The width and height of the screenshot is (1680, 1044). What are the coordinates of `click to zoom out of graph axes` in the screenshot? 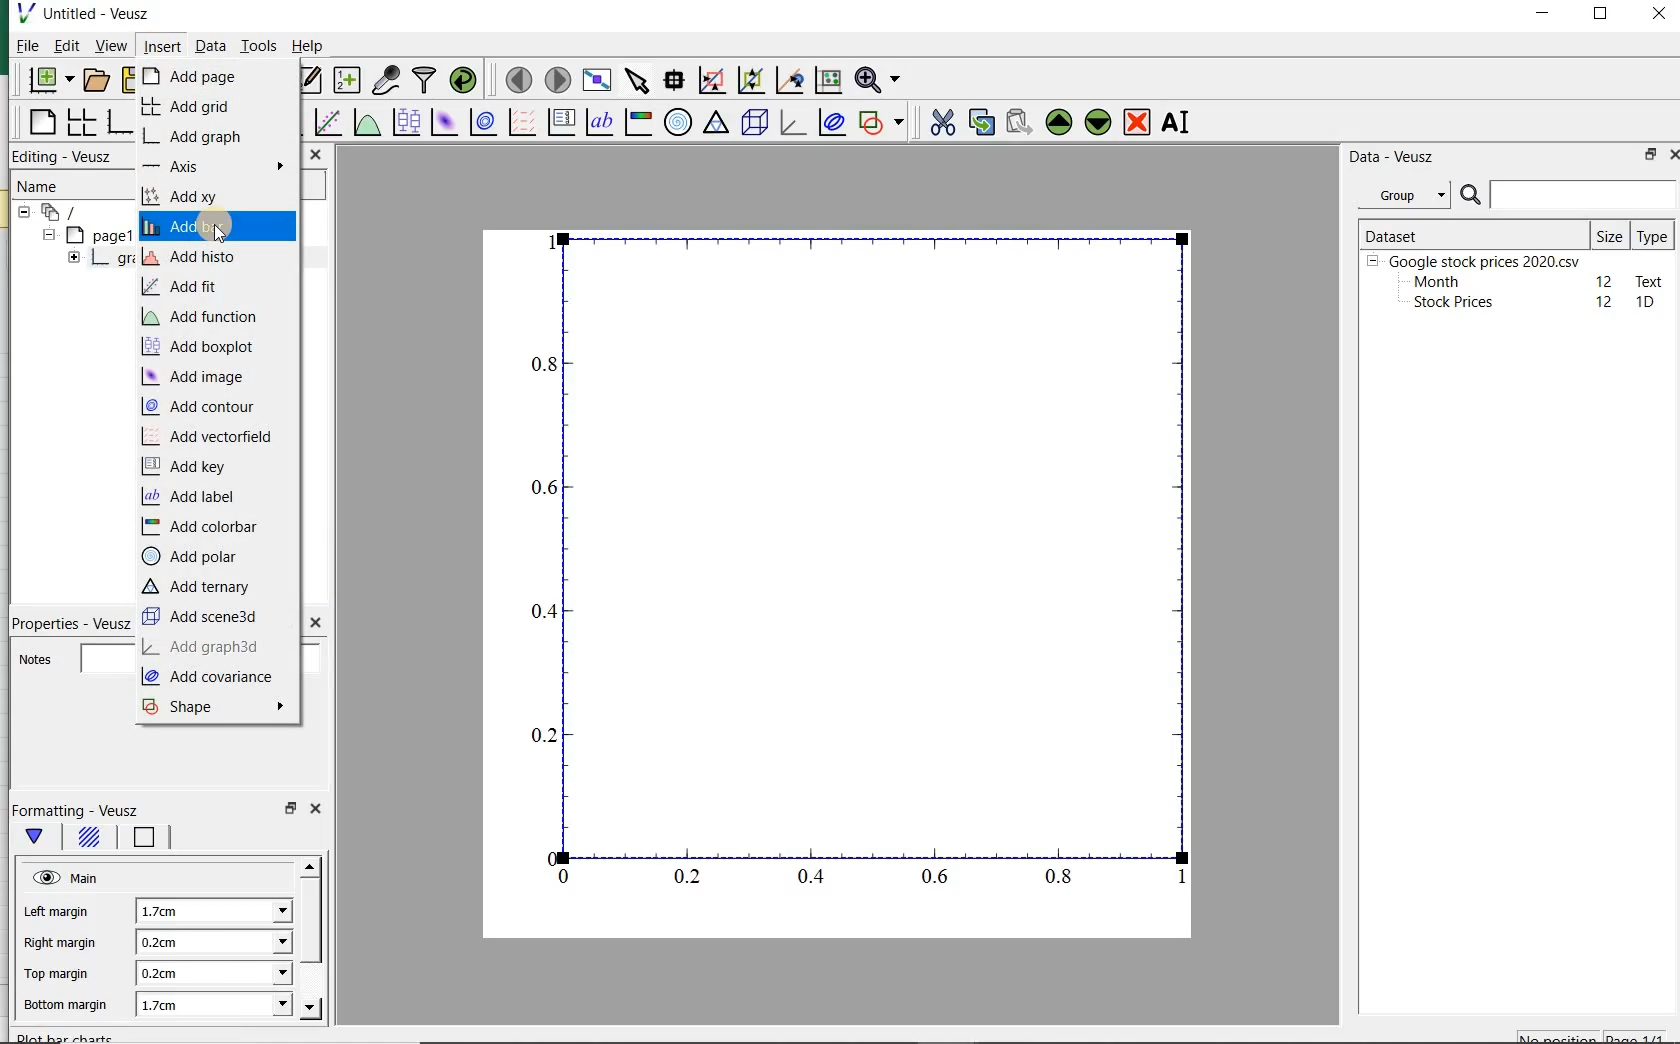 It's located at (749, 78).